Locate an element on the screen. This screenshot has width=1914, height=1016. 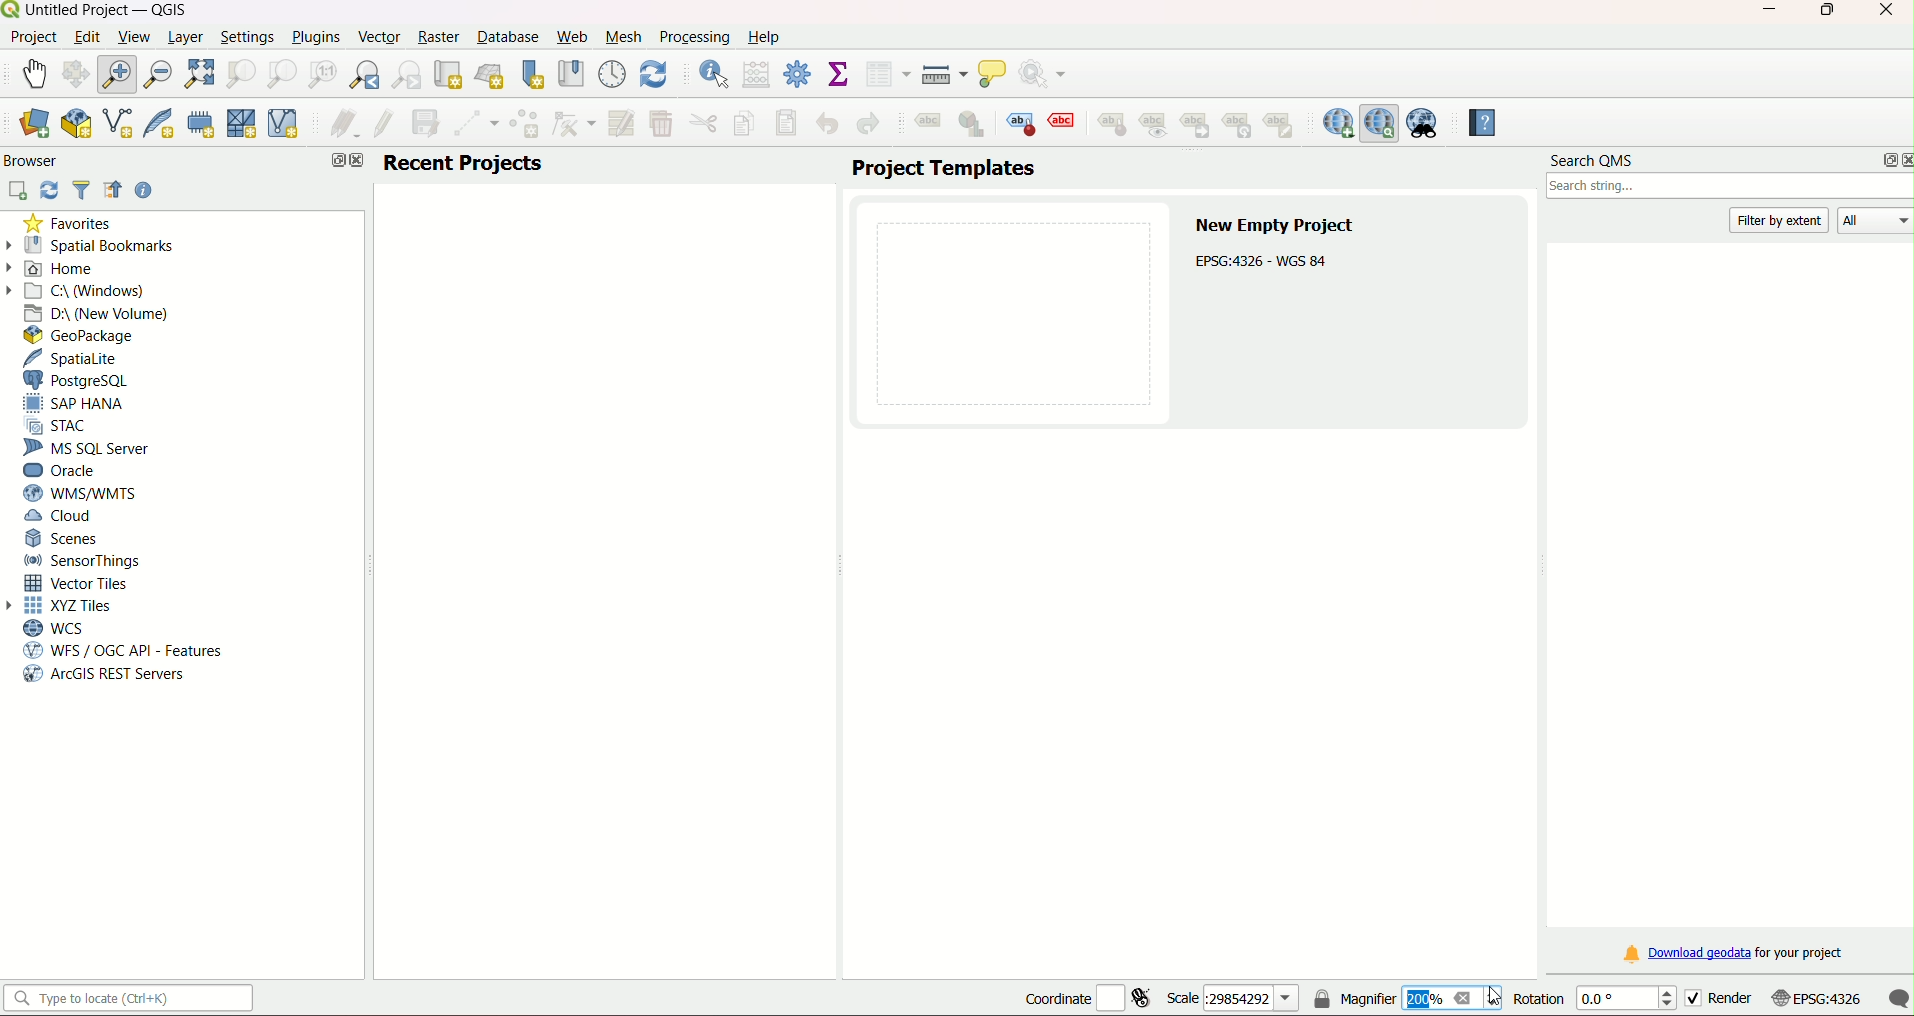
Vector Tiles is located at coordinates (82, 583).